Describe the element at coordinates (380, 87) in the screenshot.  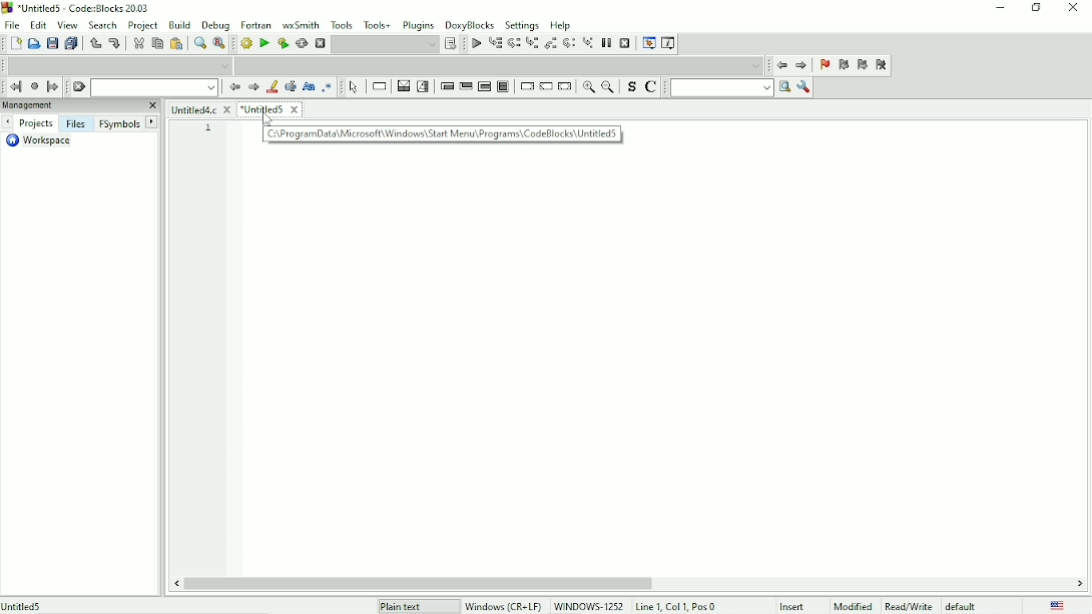
I see `Instruction` at that location.